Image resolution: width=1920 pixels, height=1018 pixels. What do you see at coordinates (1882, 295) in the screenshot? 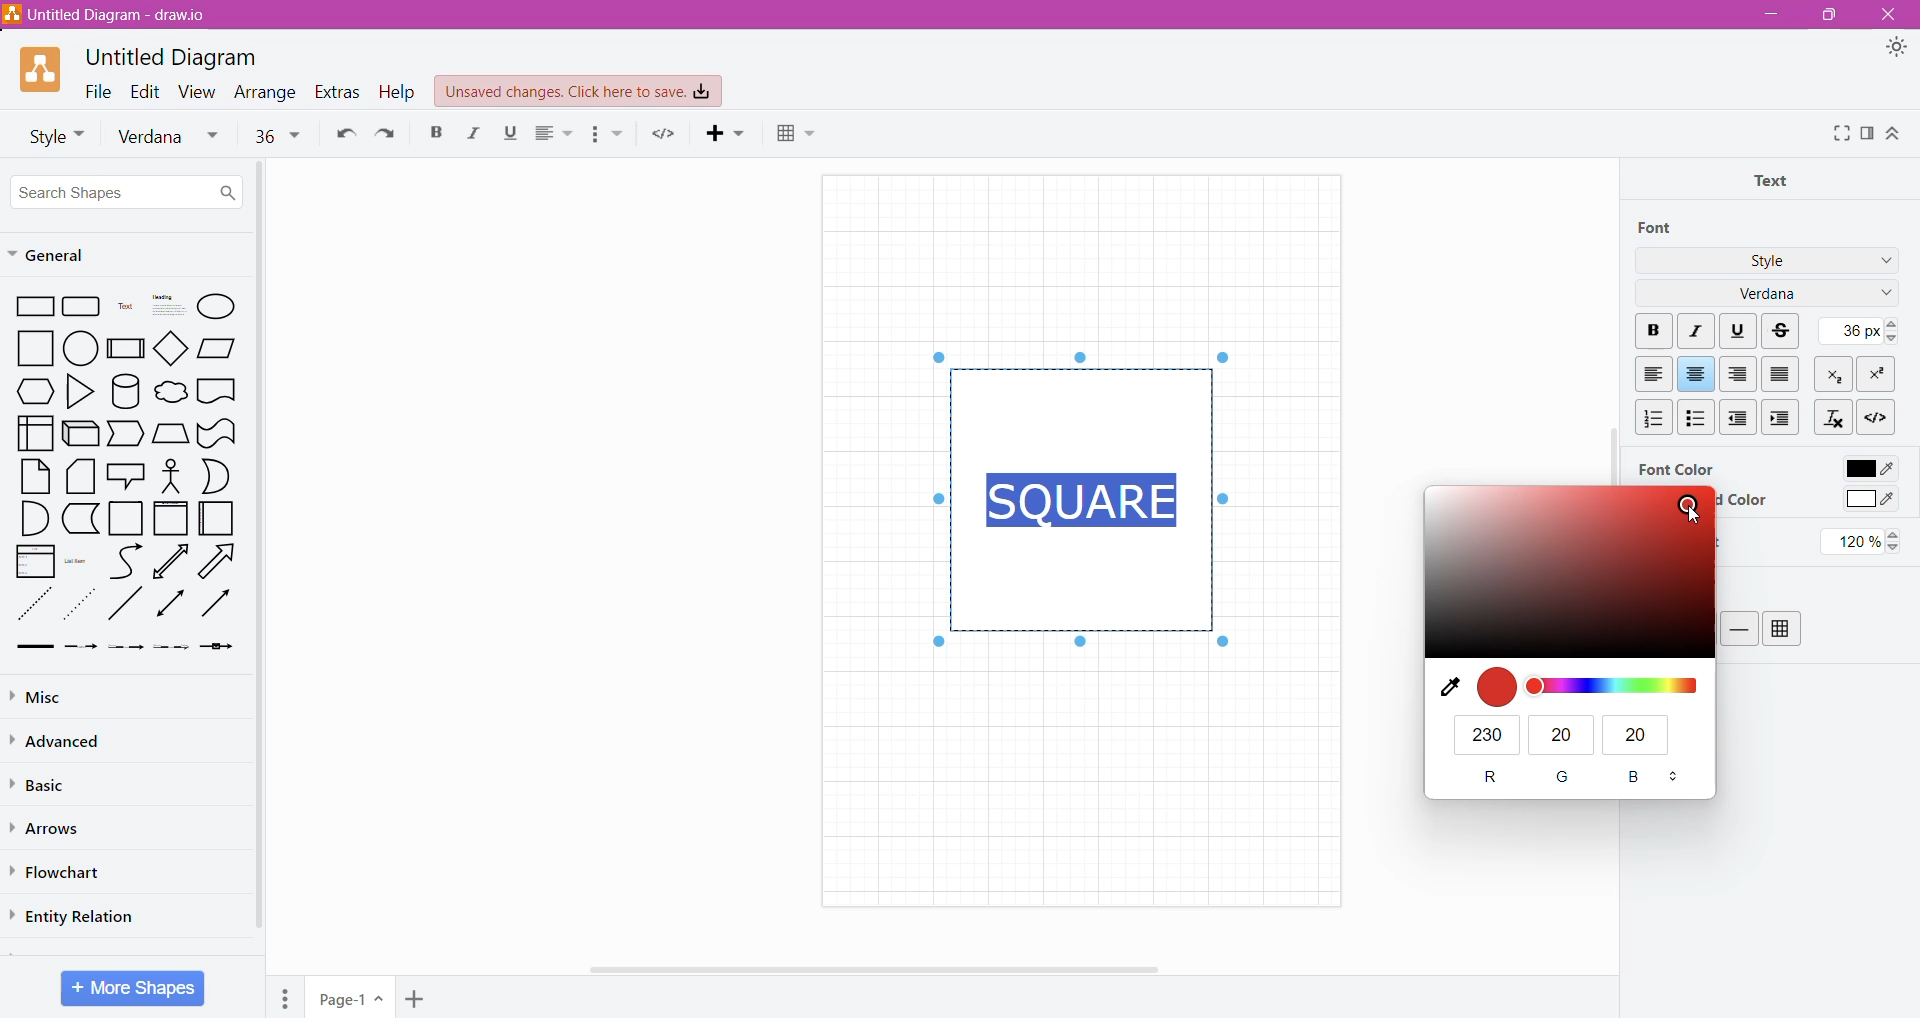
I see `Font Family` at bounding box center [1882, 295].